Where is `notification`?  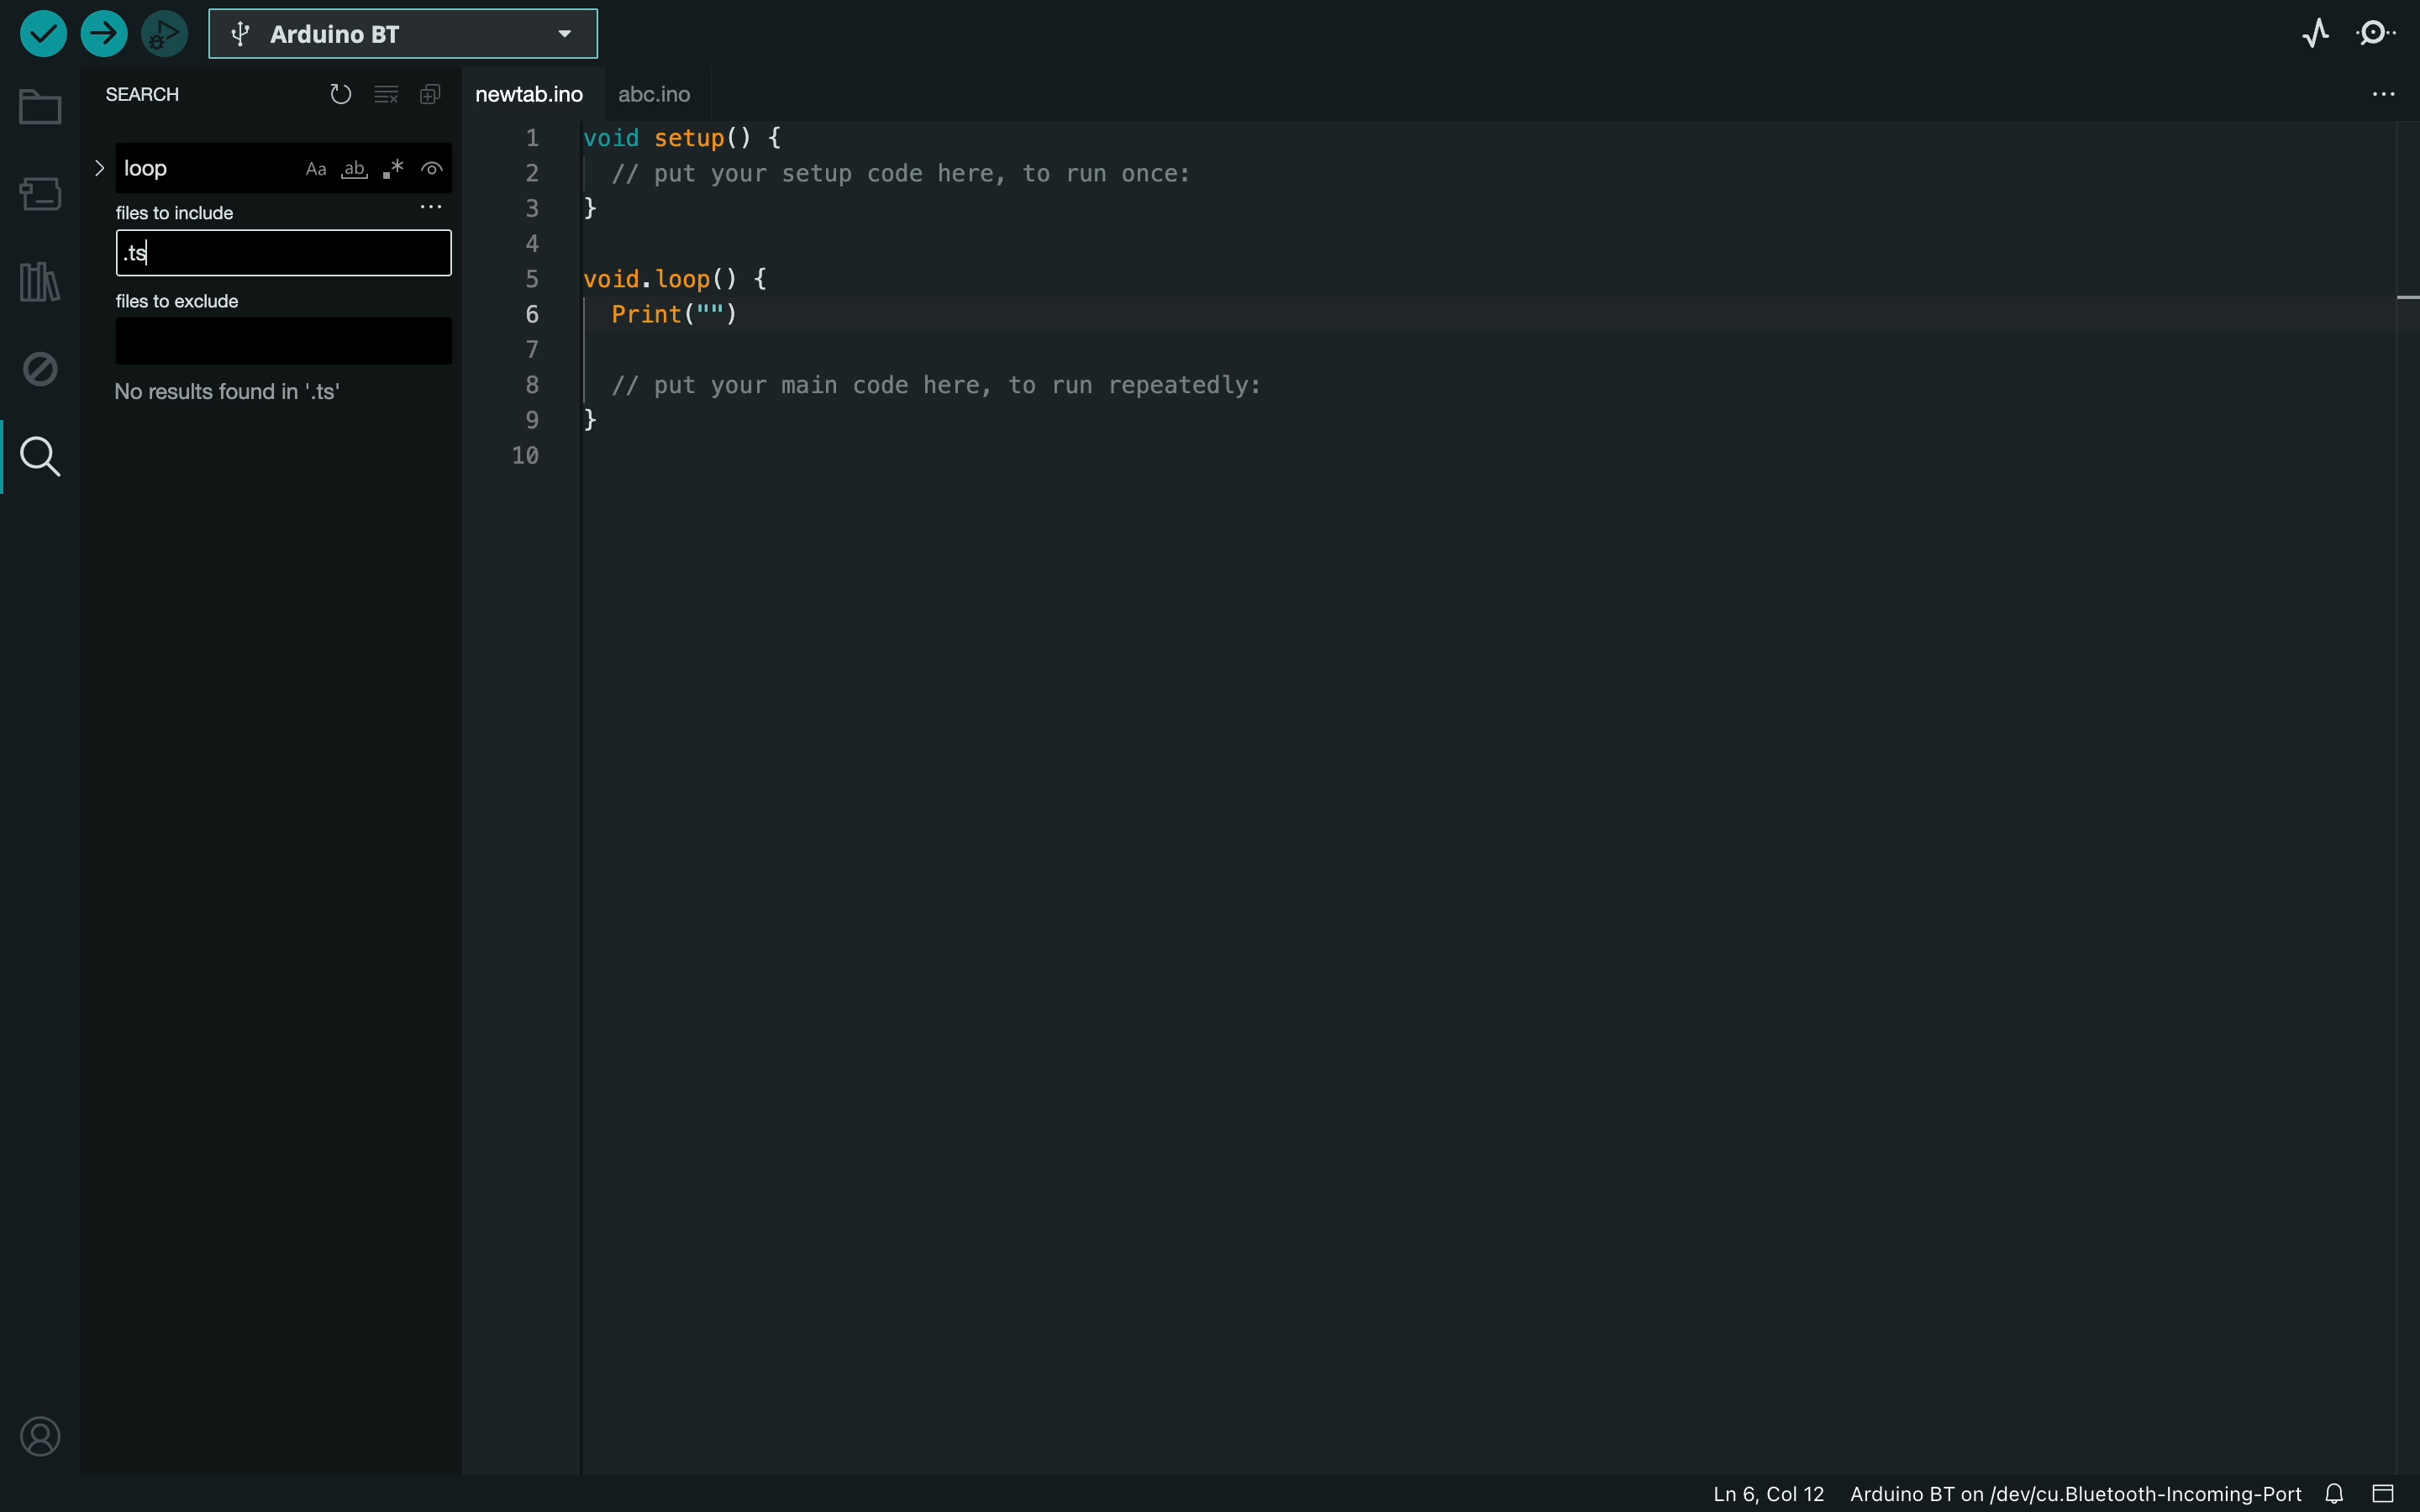
notification is located at coordinates (2337, 1493).